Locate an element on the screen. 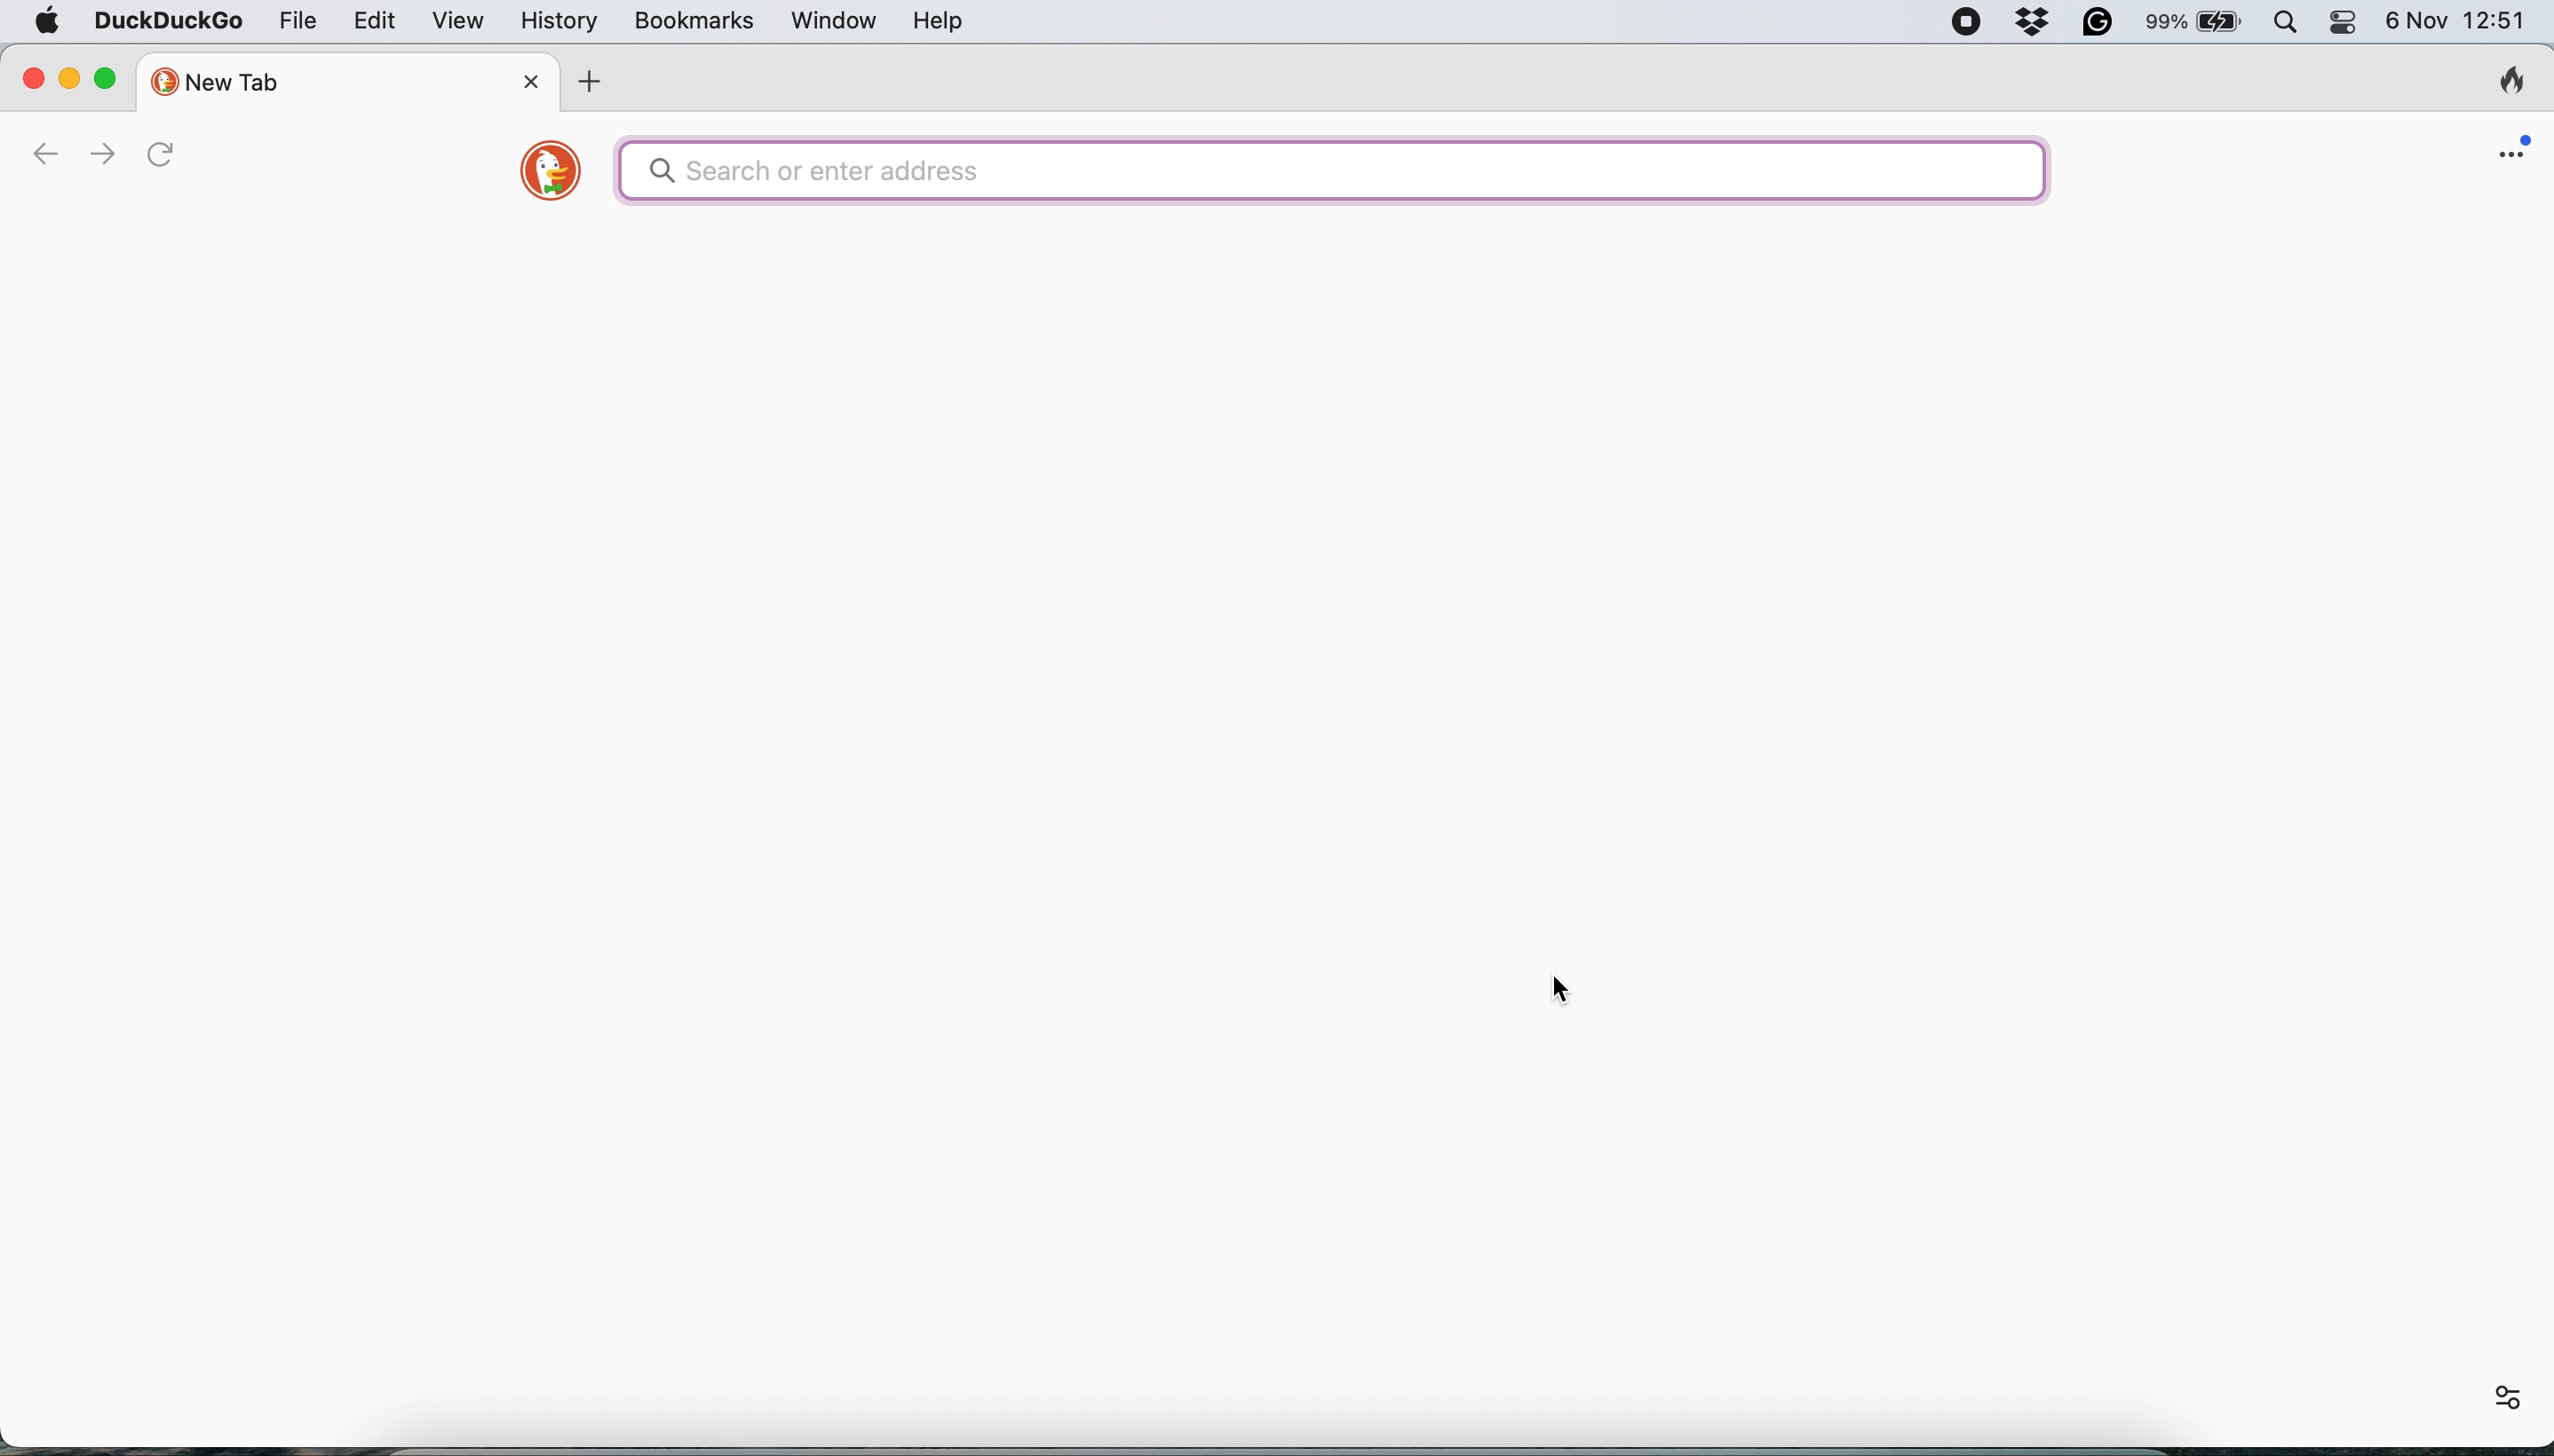 The image size is (2554, 1456). spotlight search is located at coordinates (2282, 26).